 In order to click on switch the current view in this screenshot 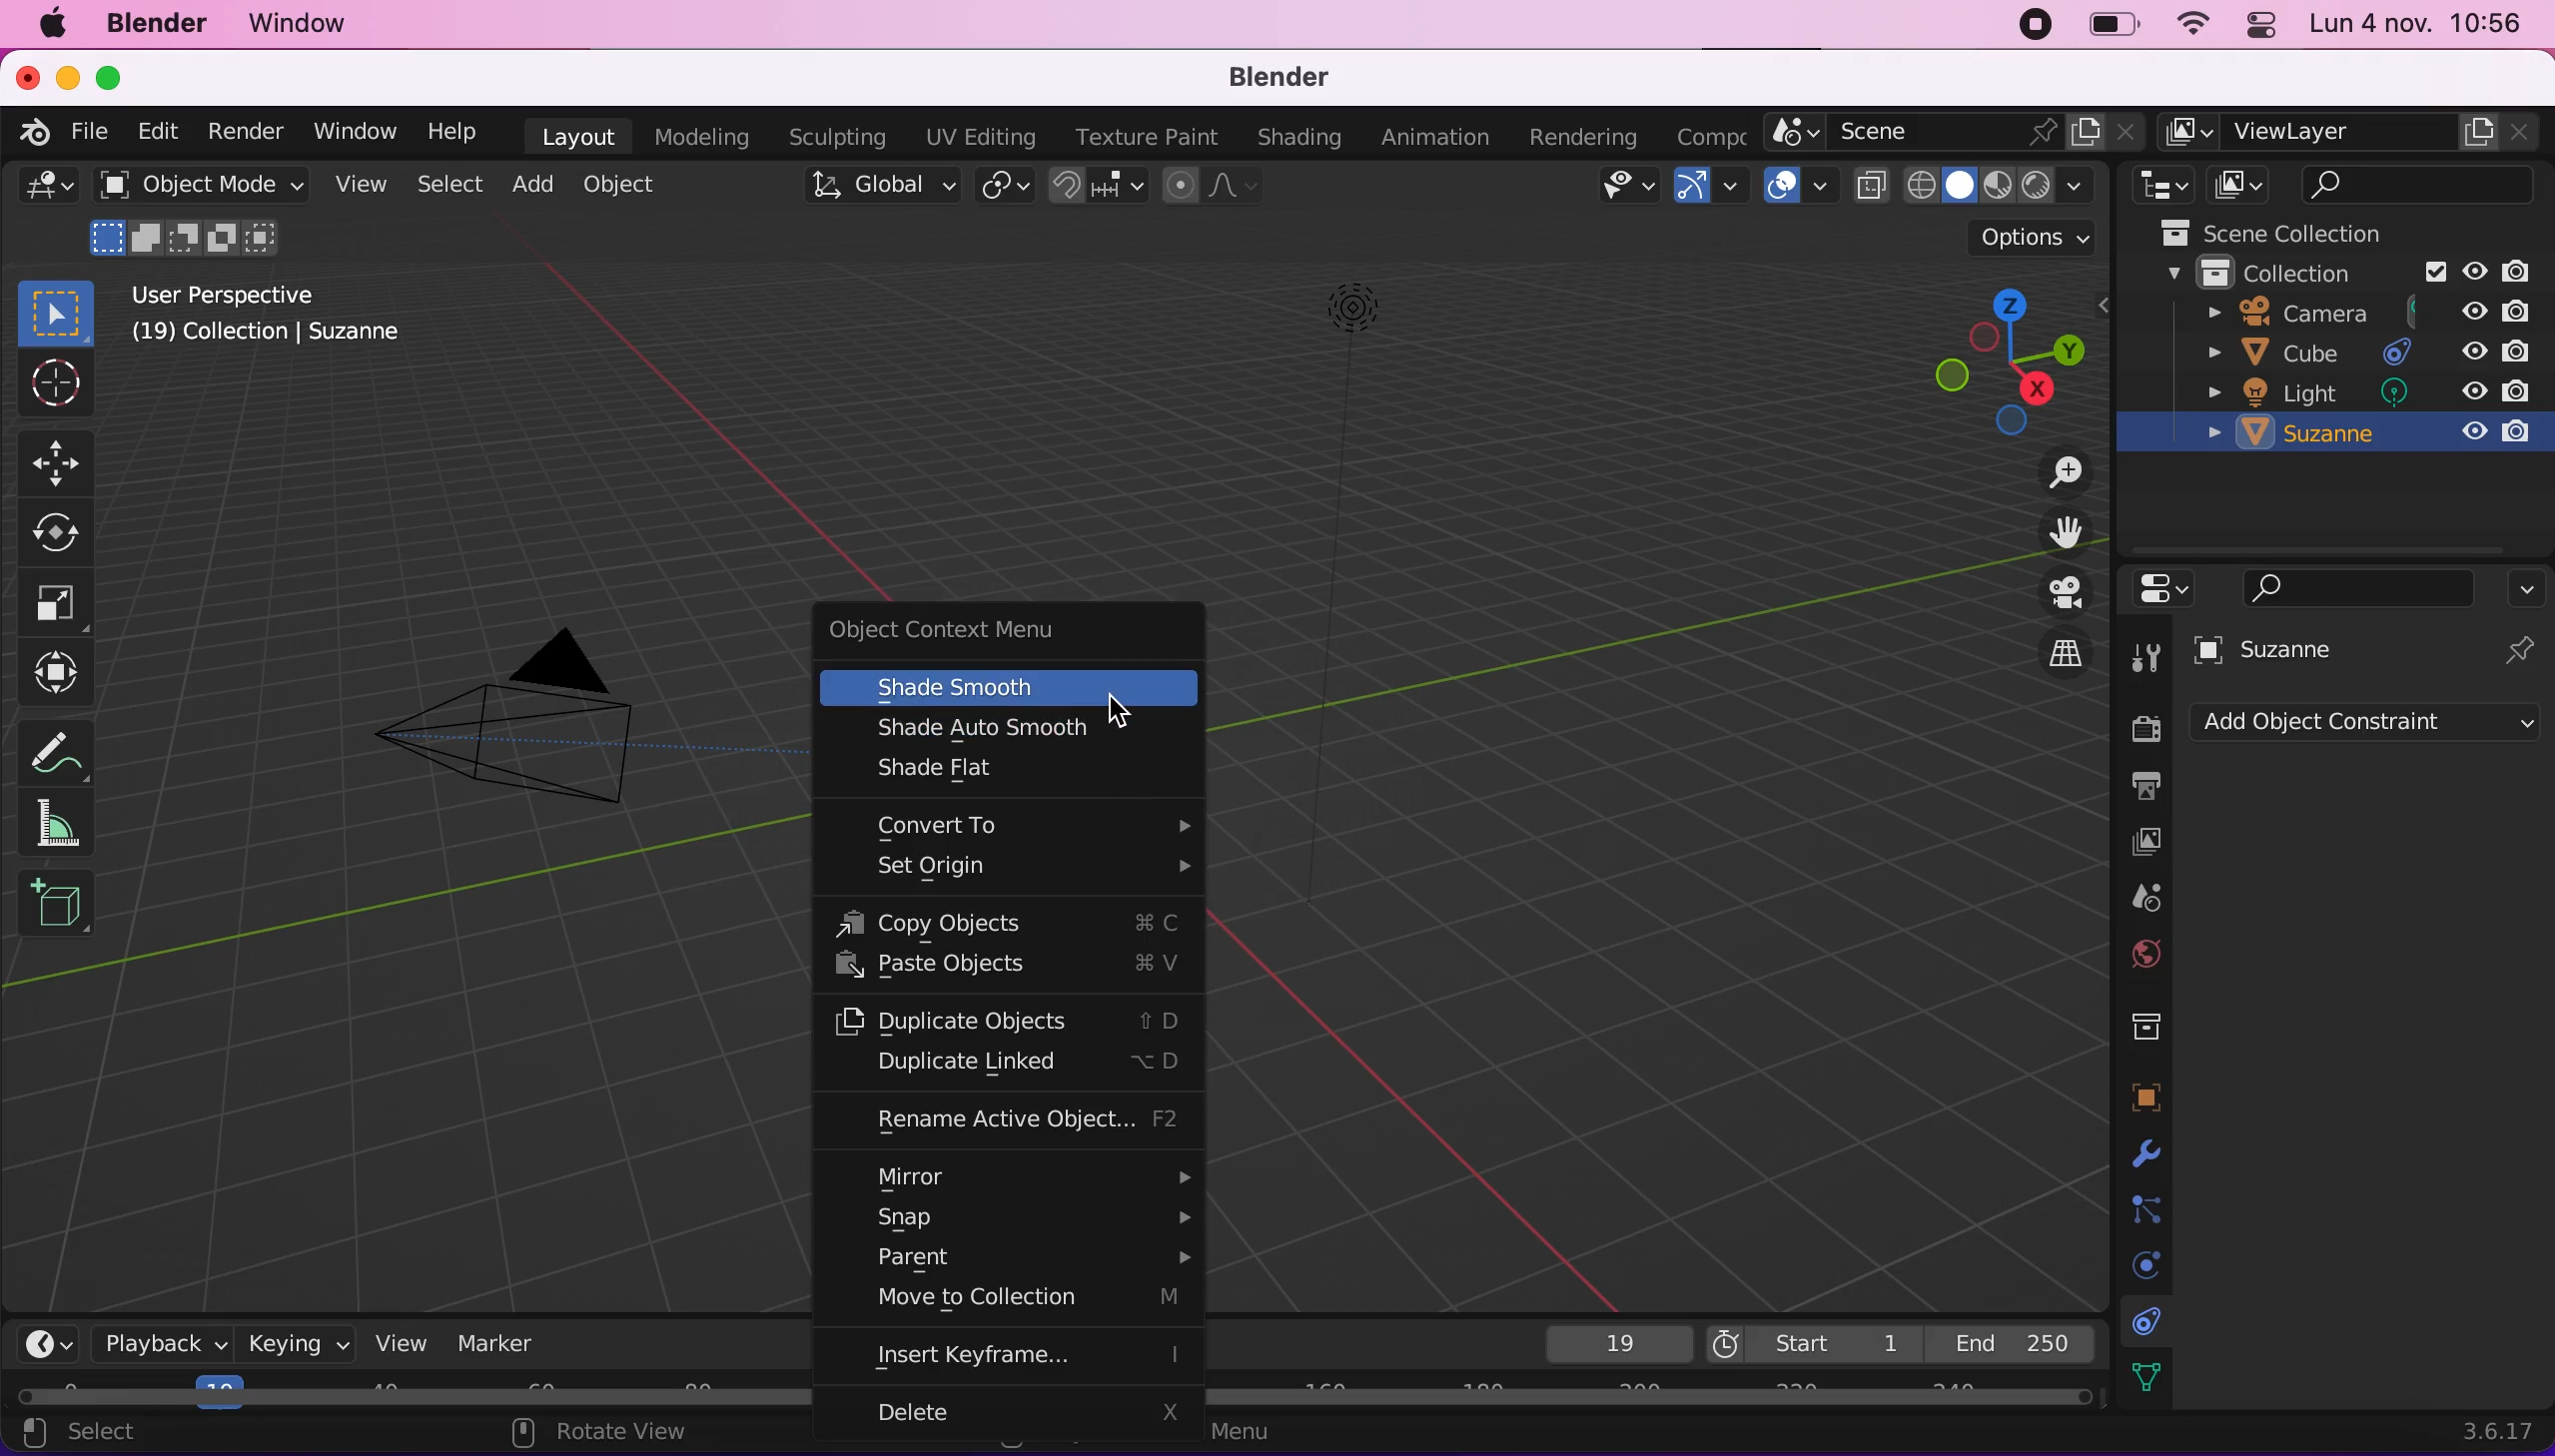, I will do `click(2063, 653)`.